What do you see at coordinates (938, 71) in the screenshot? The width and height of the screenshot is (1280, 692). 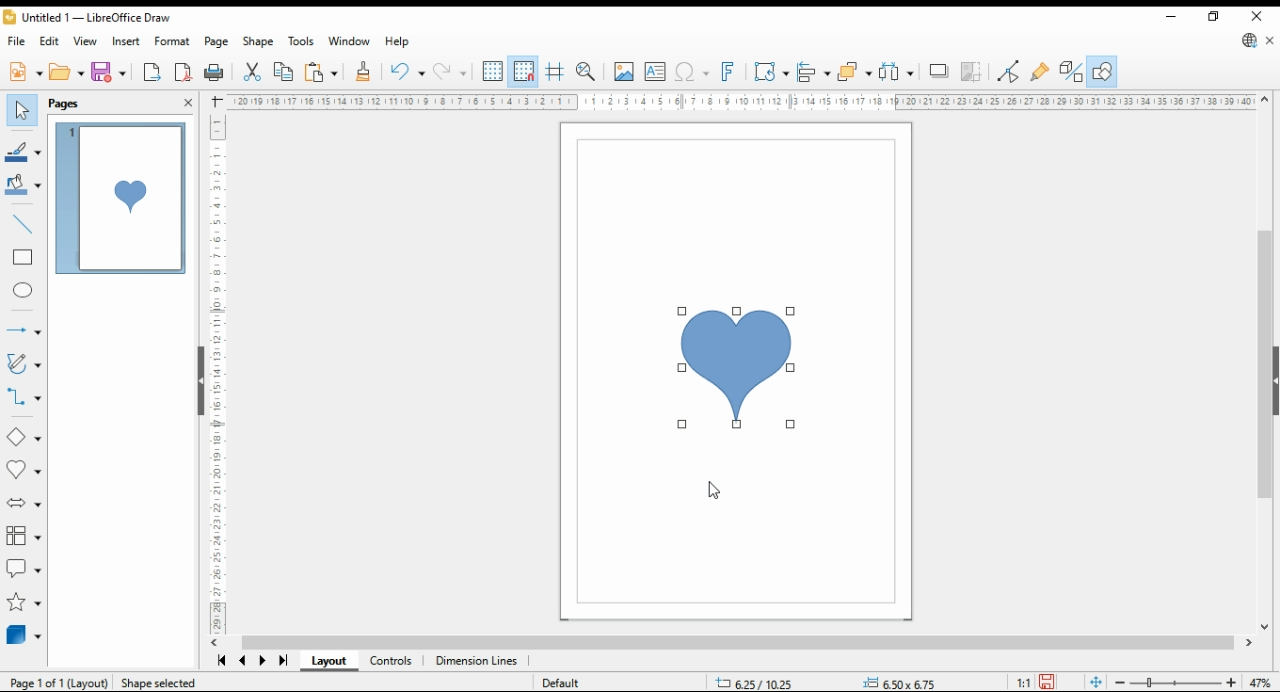 I see `shadow` at bounding box center [938, 71].